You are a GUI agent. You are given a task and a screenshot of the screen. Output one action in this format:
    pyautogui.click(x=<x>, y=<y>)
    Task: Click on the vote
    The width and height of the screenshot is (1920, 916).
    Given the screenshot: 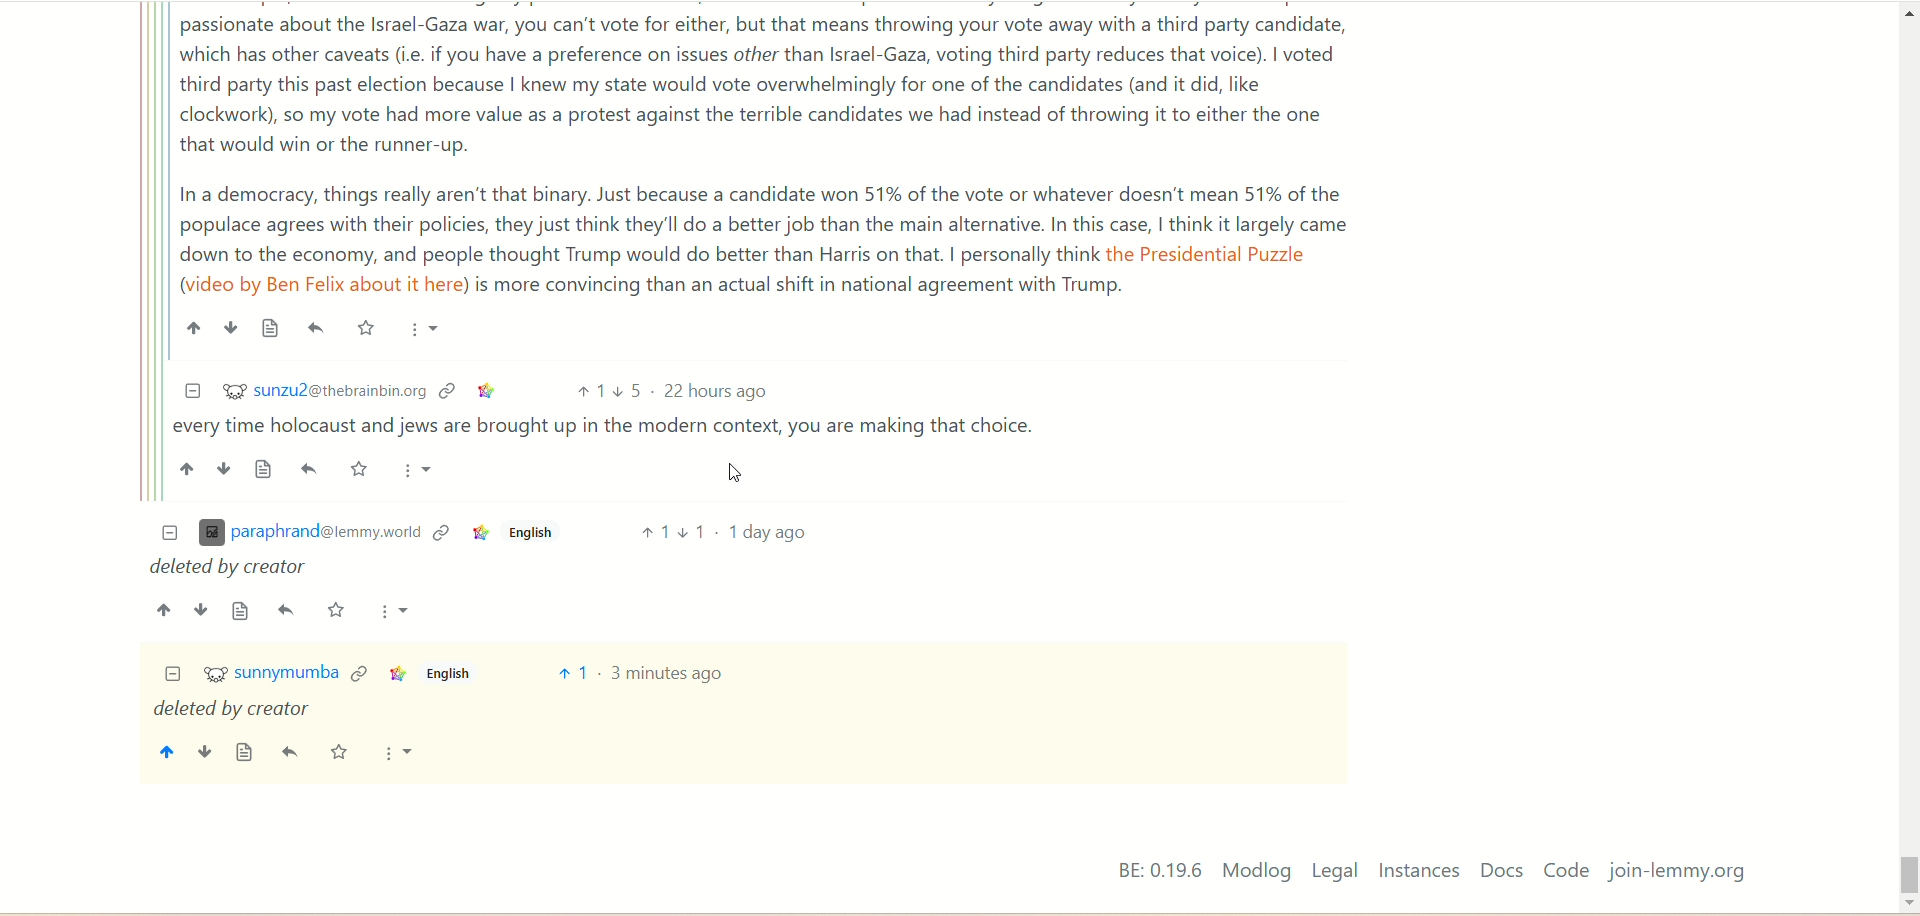 What is the action you would take?
    pyautogui.click(x=572, y=673)
    